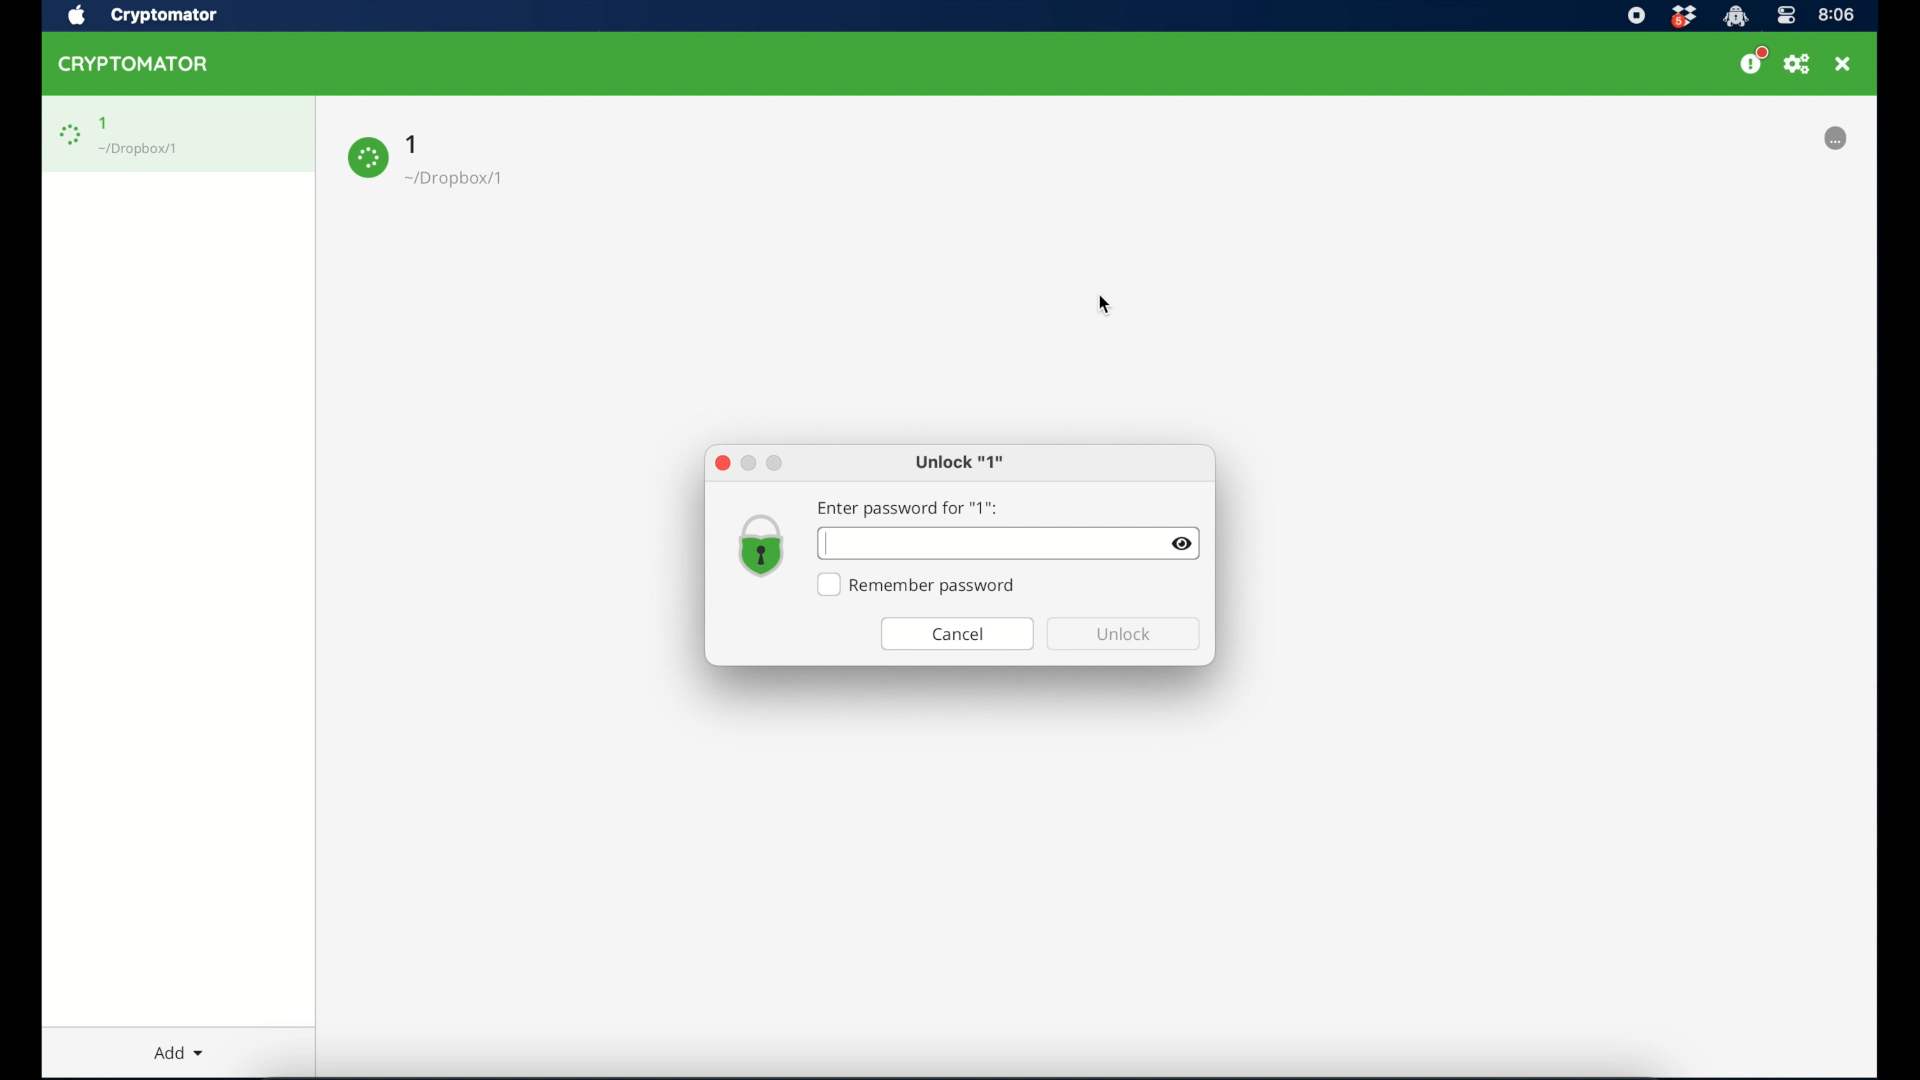 The width and height of the screenshot is (1920, 1080). I want to click on loading, so click(367, 159).